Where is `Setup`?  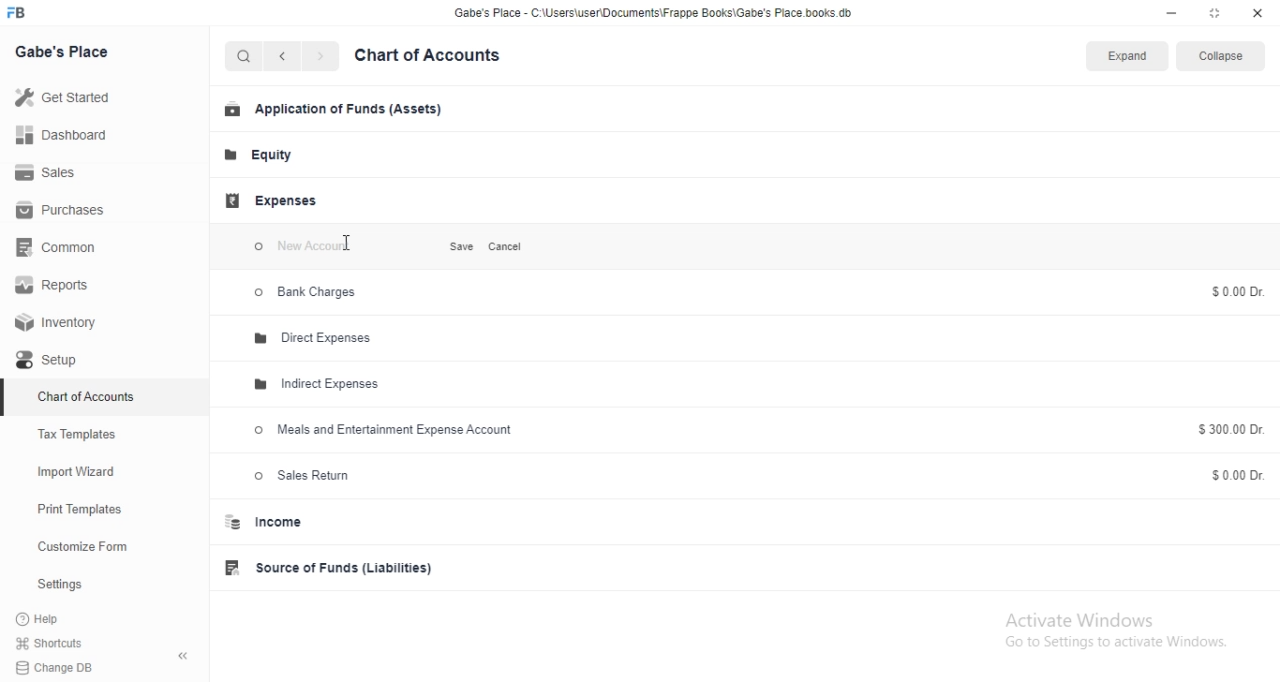 Setup is located at coordinates (68, 360).